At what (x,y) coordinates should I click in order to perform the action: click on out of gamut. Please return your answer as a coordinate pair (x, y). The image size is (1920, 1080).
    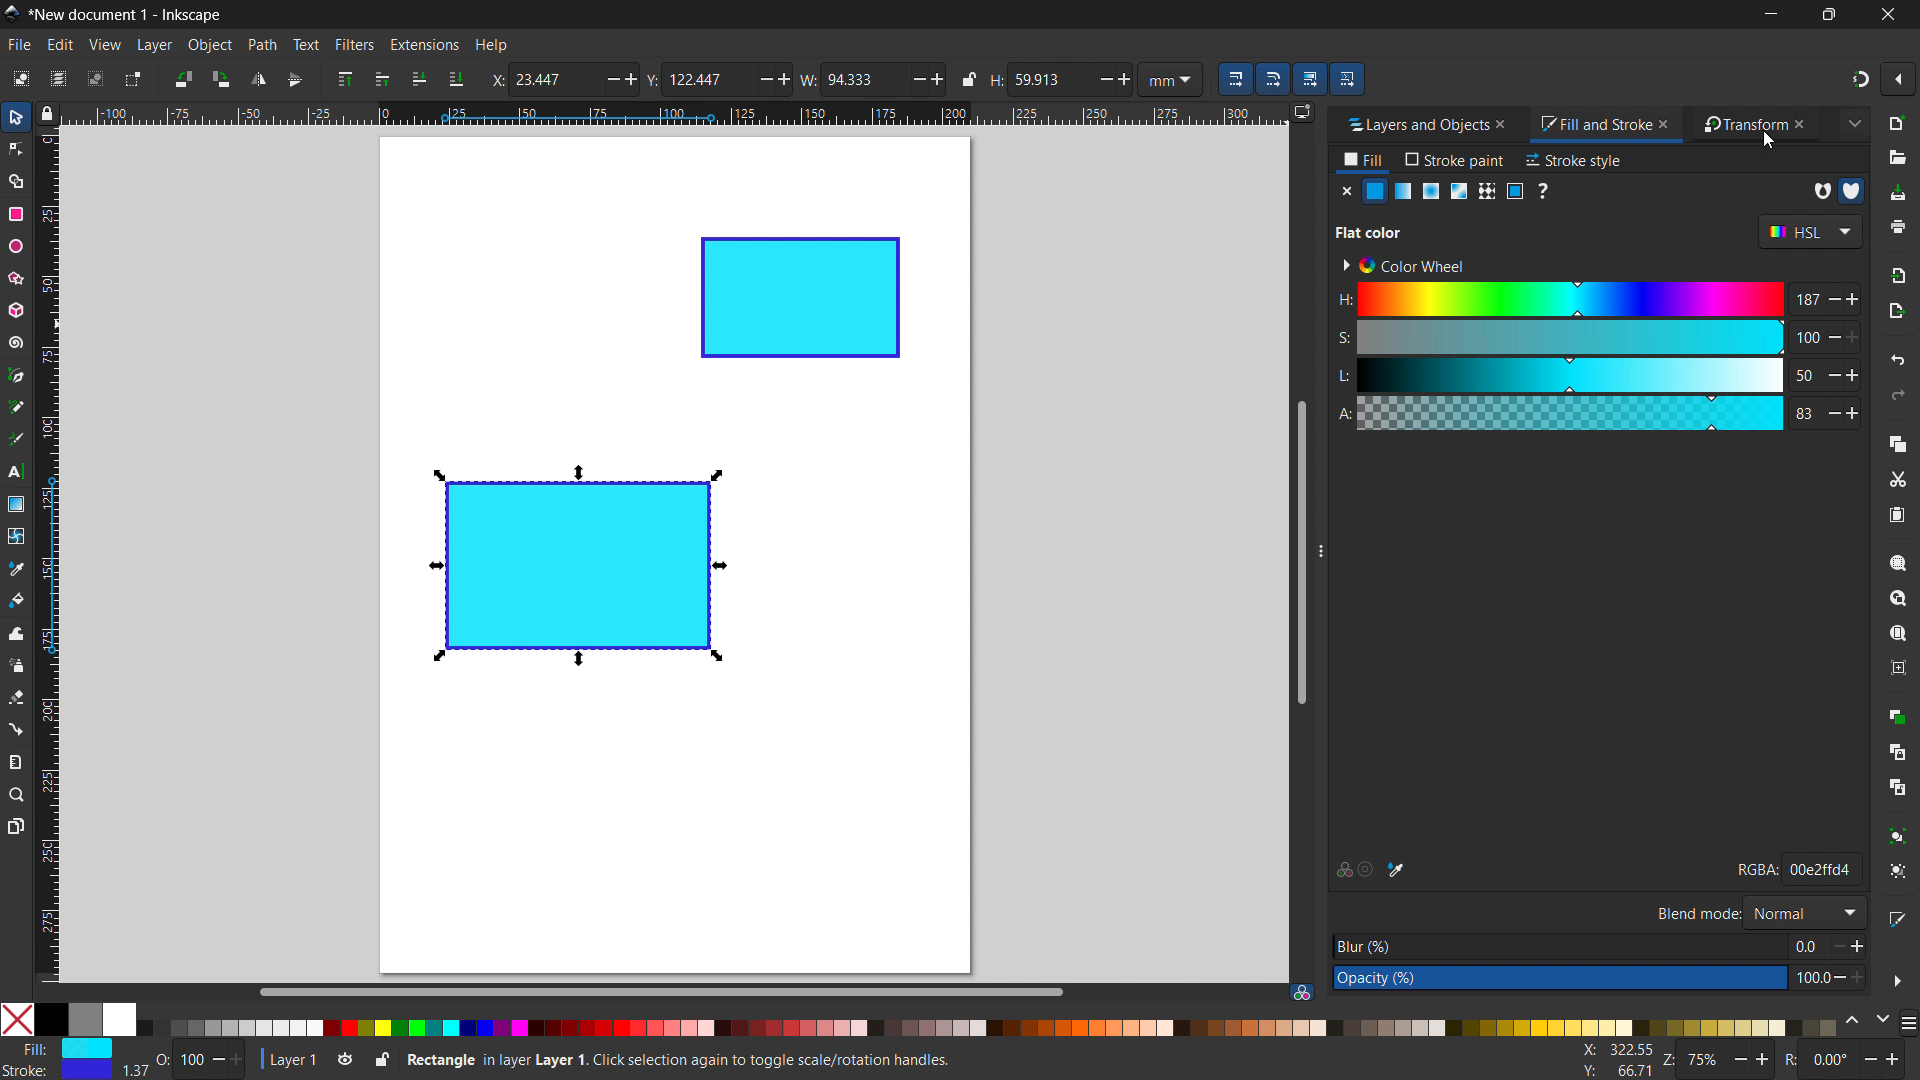
    Looking at the image, I should click on (1366, 871).